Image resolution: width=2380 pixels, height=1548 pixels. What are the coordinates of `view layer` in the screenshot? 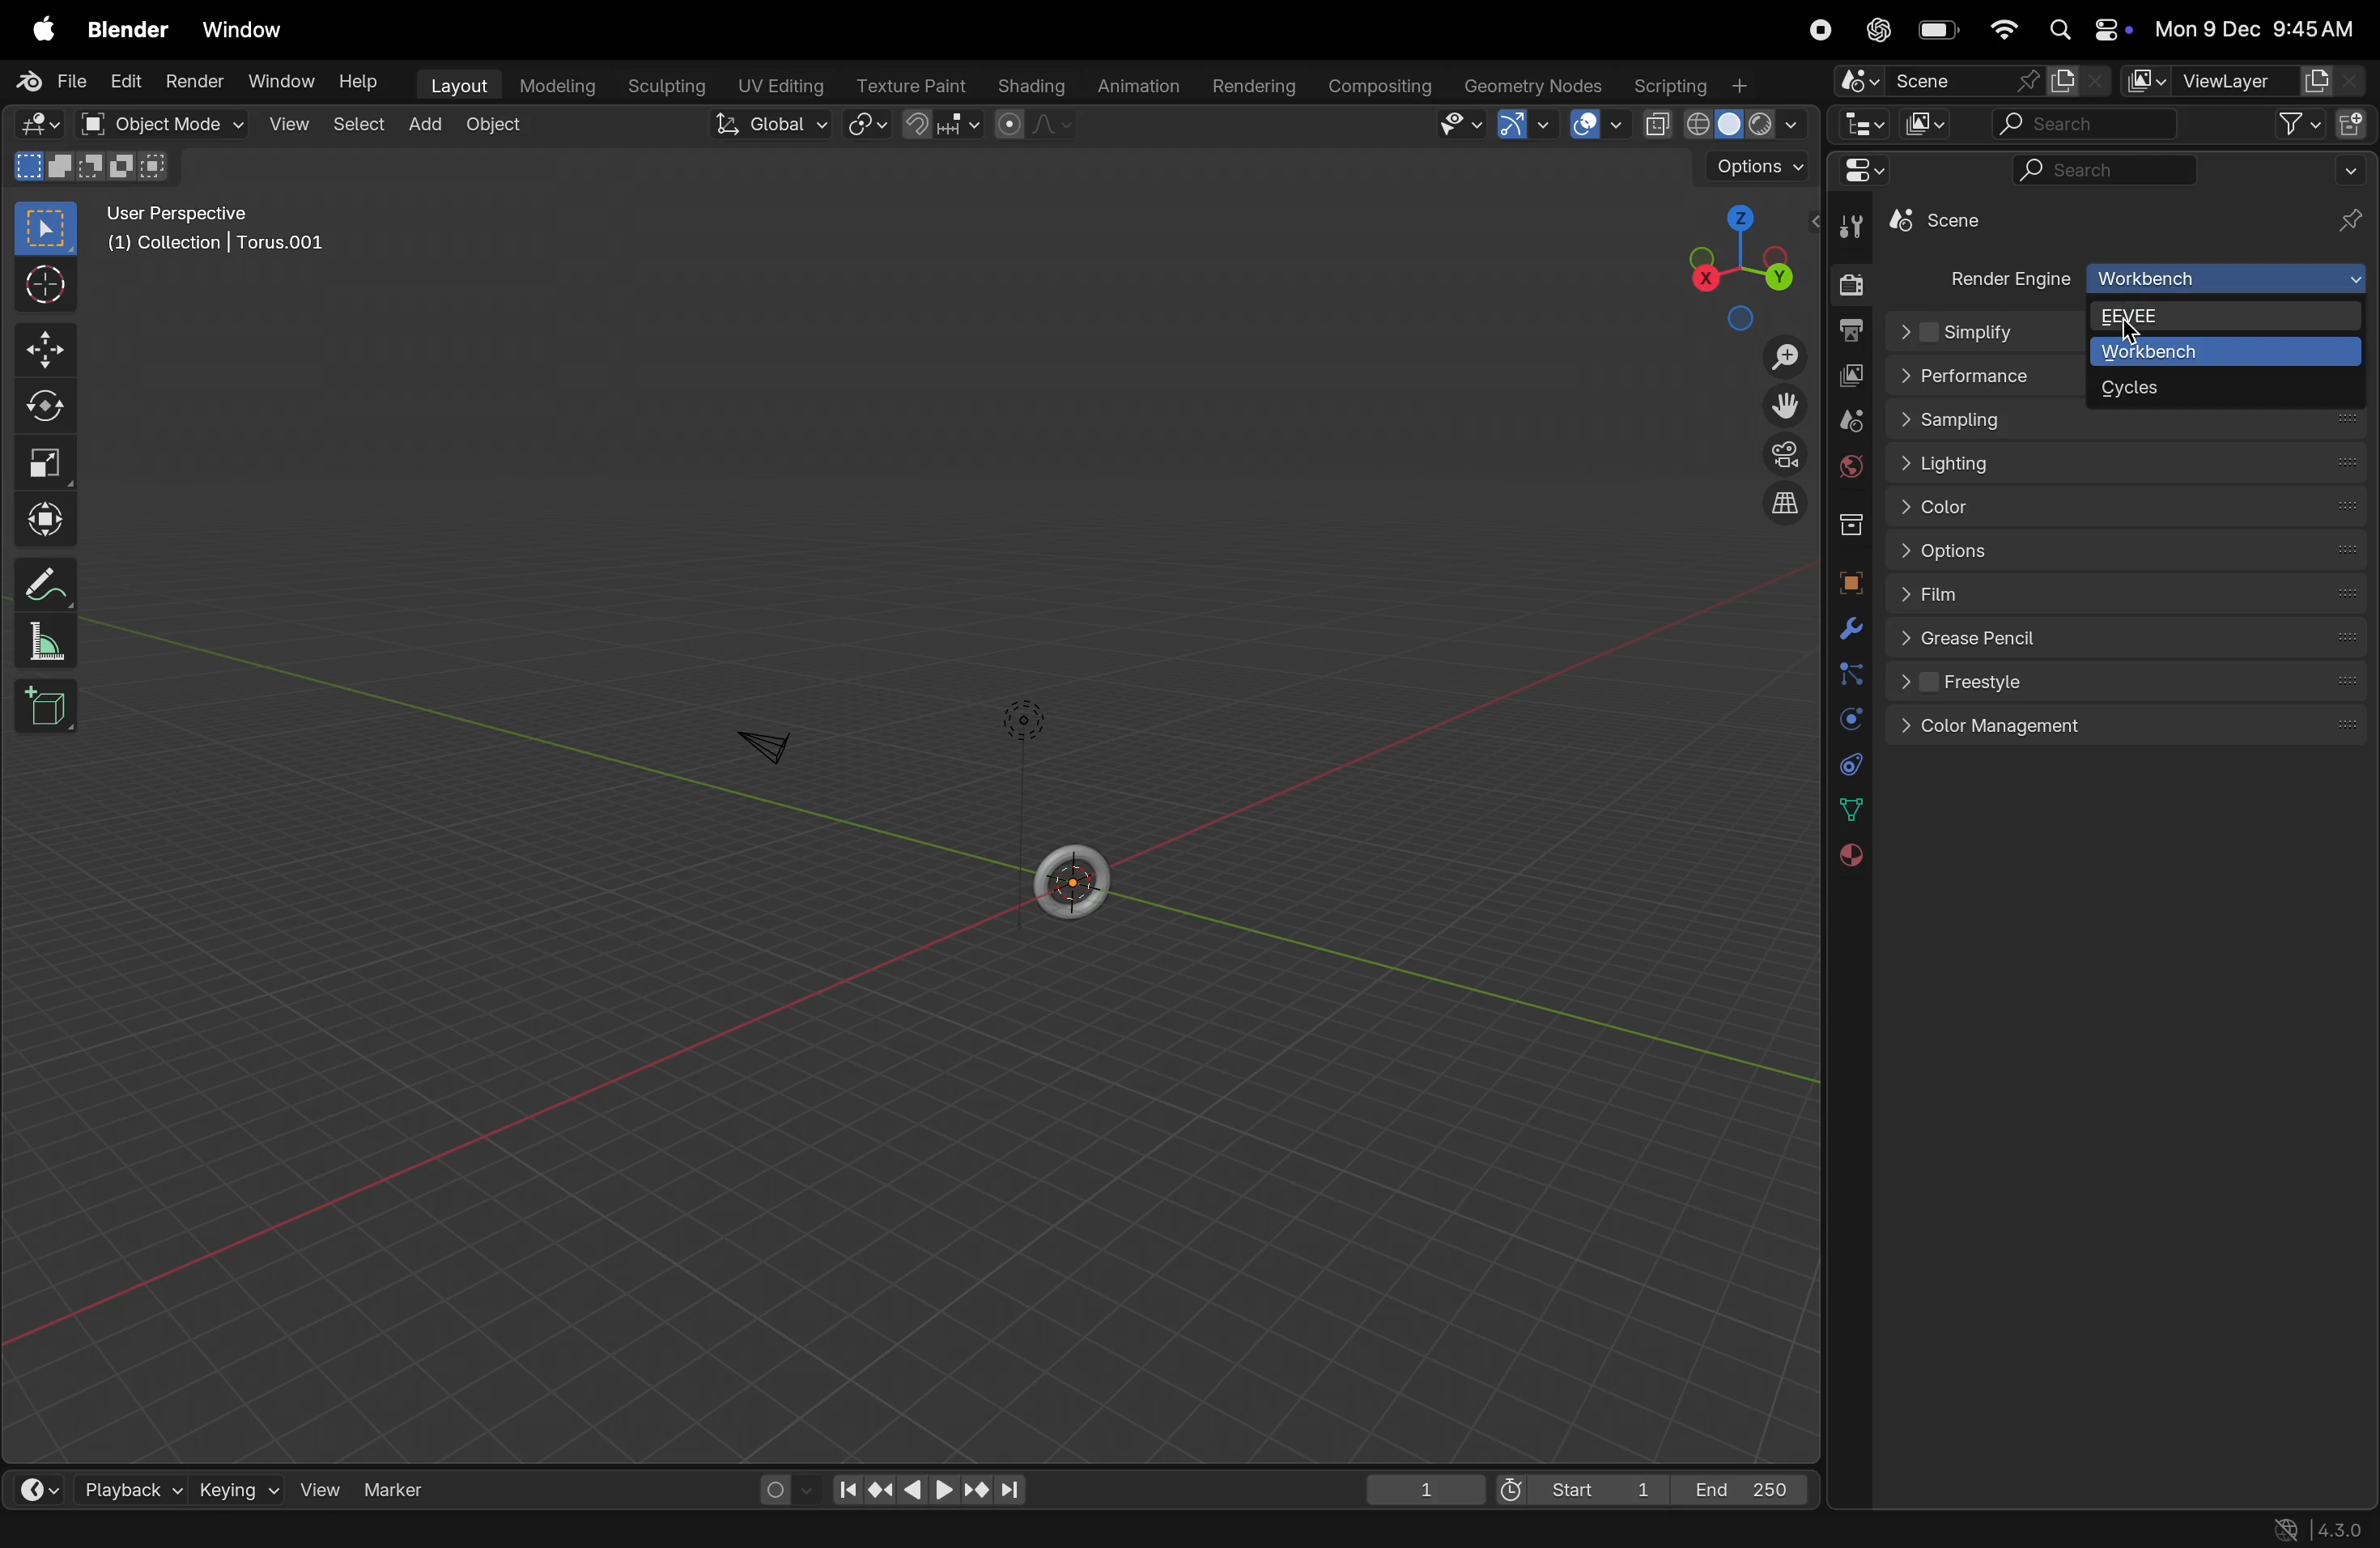 It's located at (1851, 374).